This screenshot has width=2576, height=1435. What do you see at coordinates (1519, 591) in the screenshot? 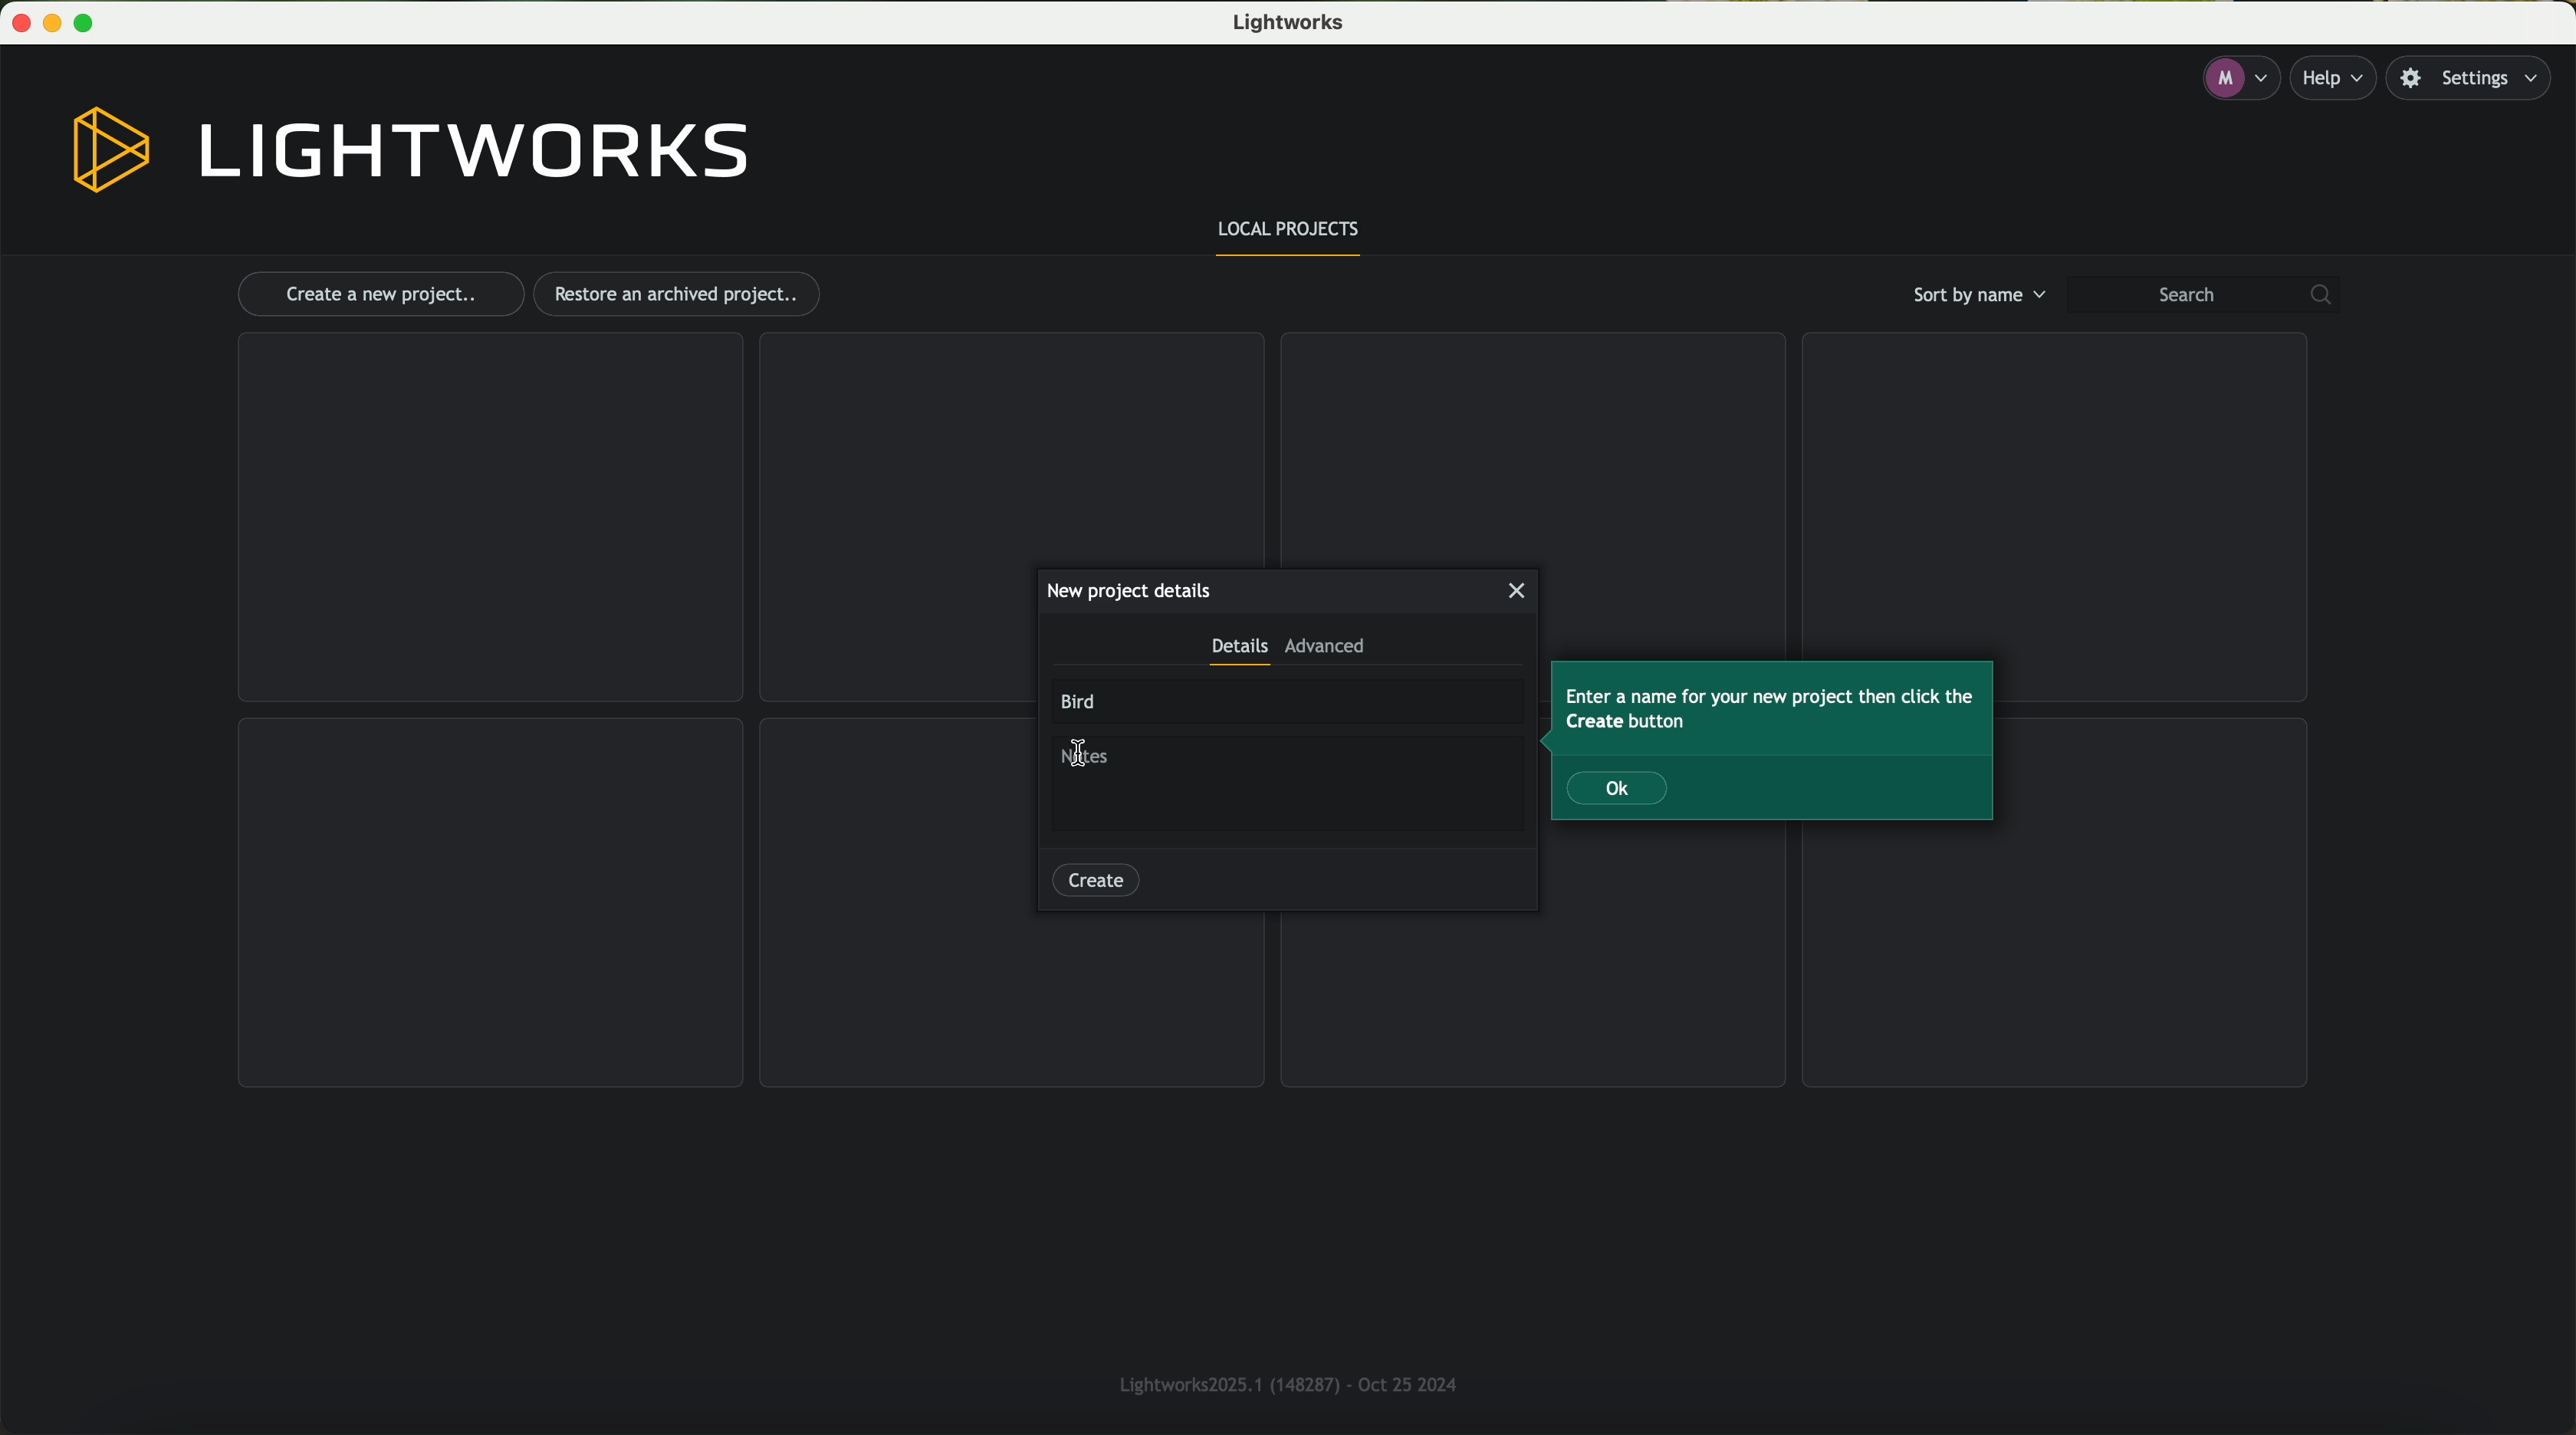
I see `close` at bounding box center [1519, 591].